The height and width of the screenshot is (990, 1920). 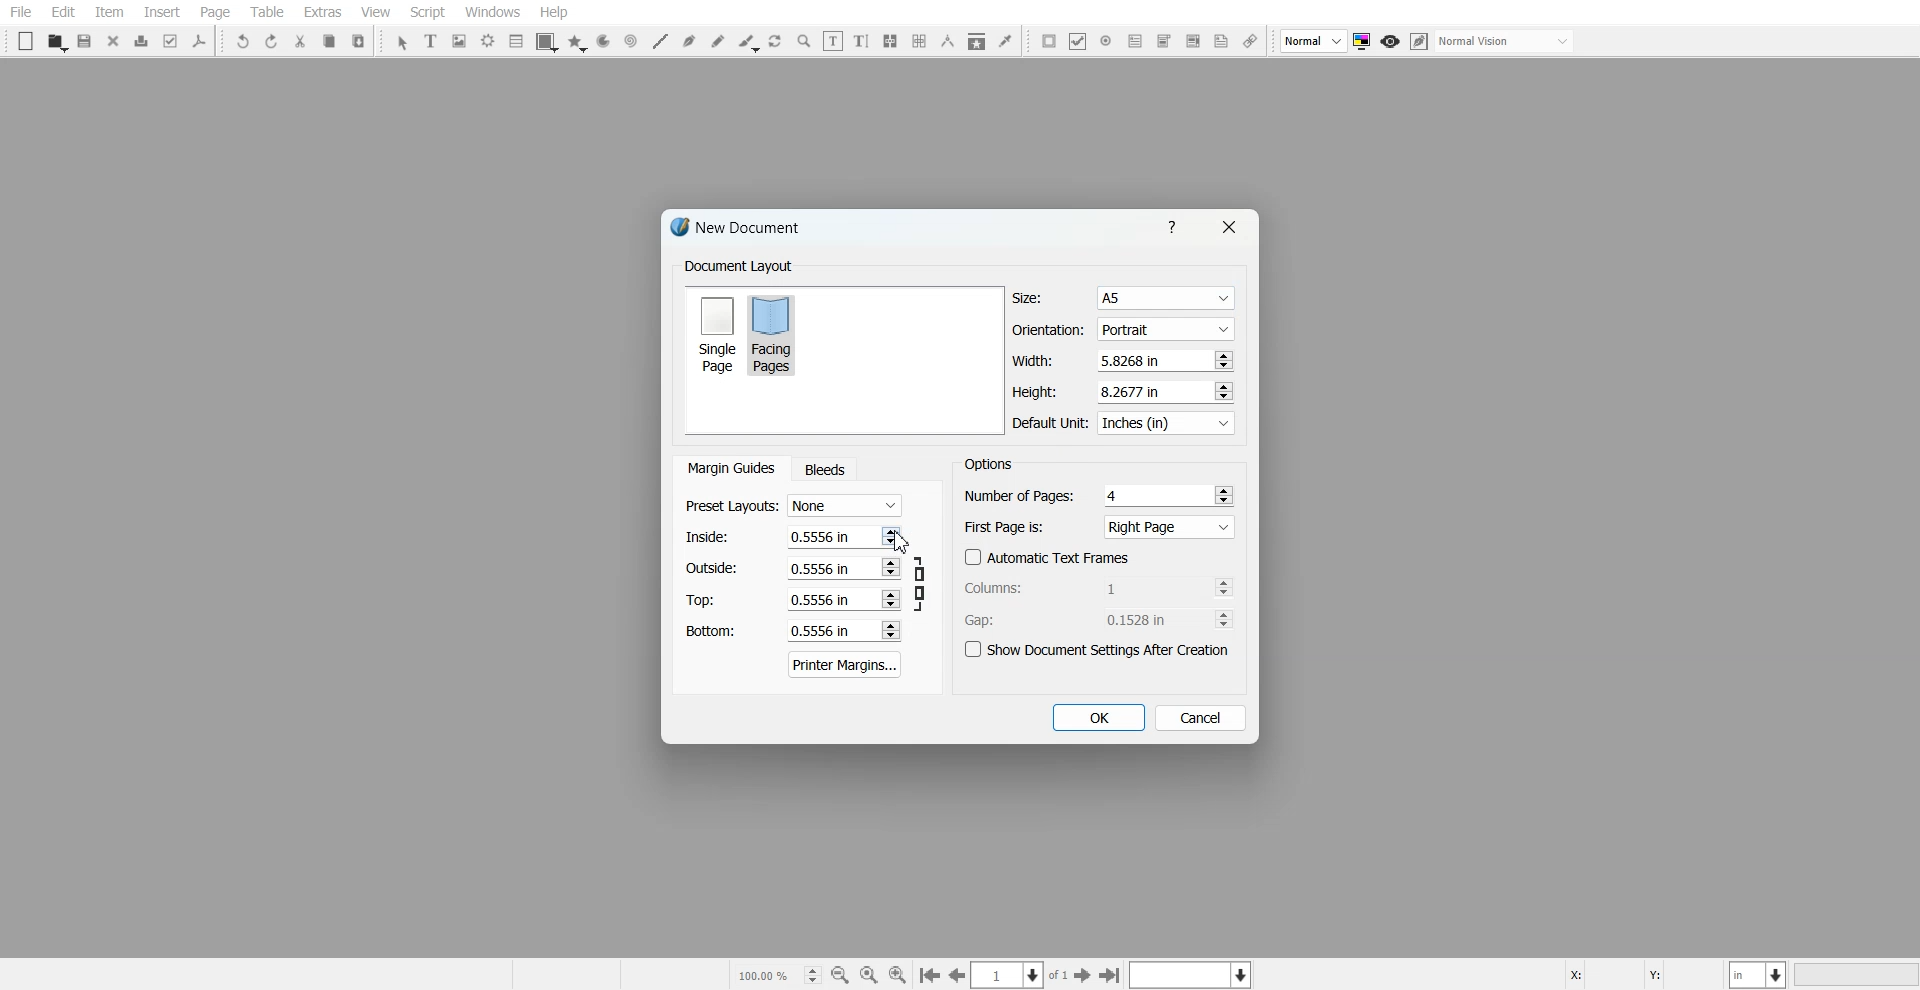 What do you see at coordinates (821, 632) in the screenshot?
I see `0.5556 in` at bounding box center [821, 632].